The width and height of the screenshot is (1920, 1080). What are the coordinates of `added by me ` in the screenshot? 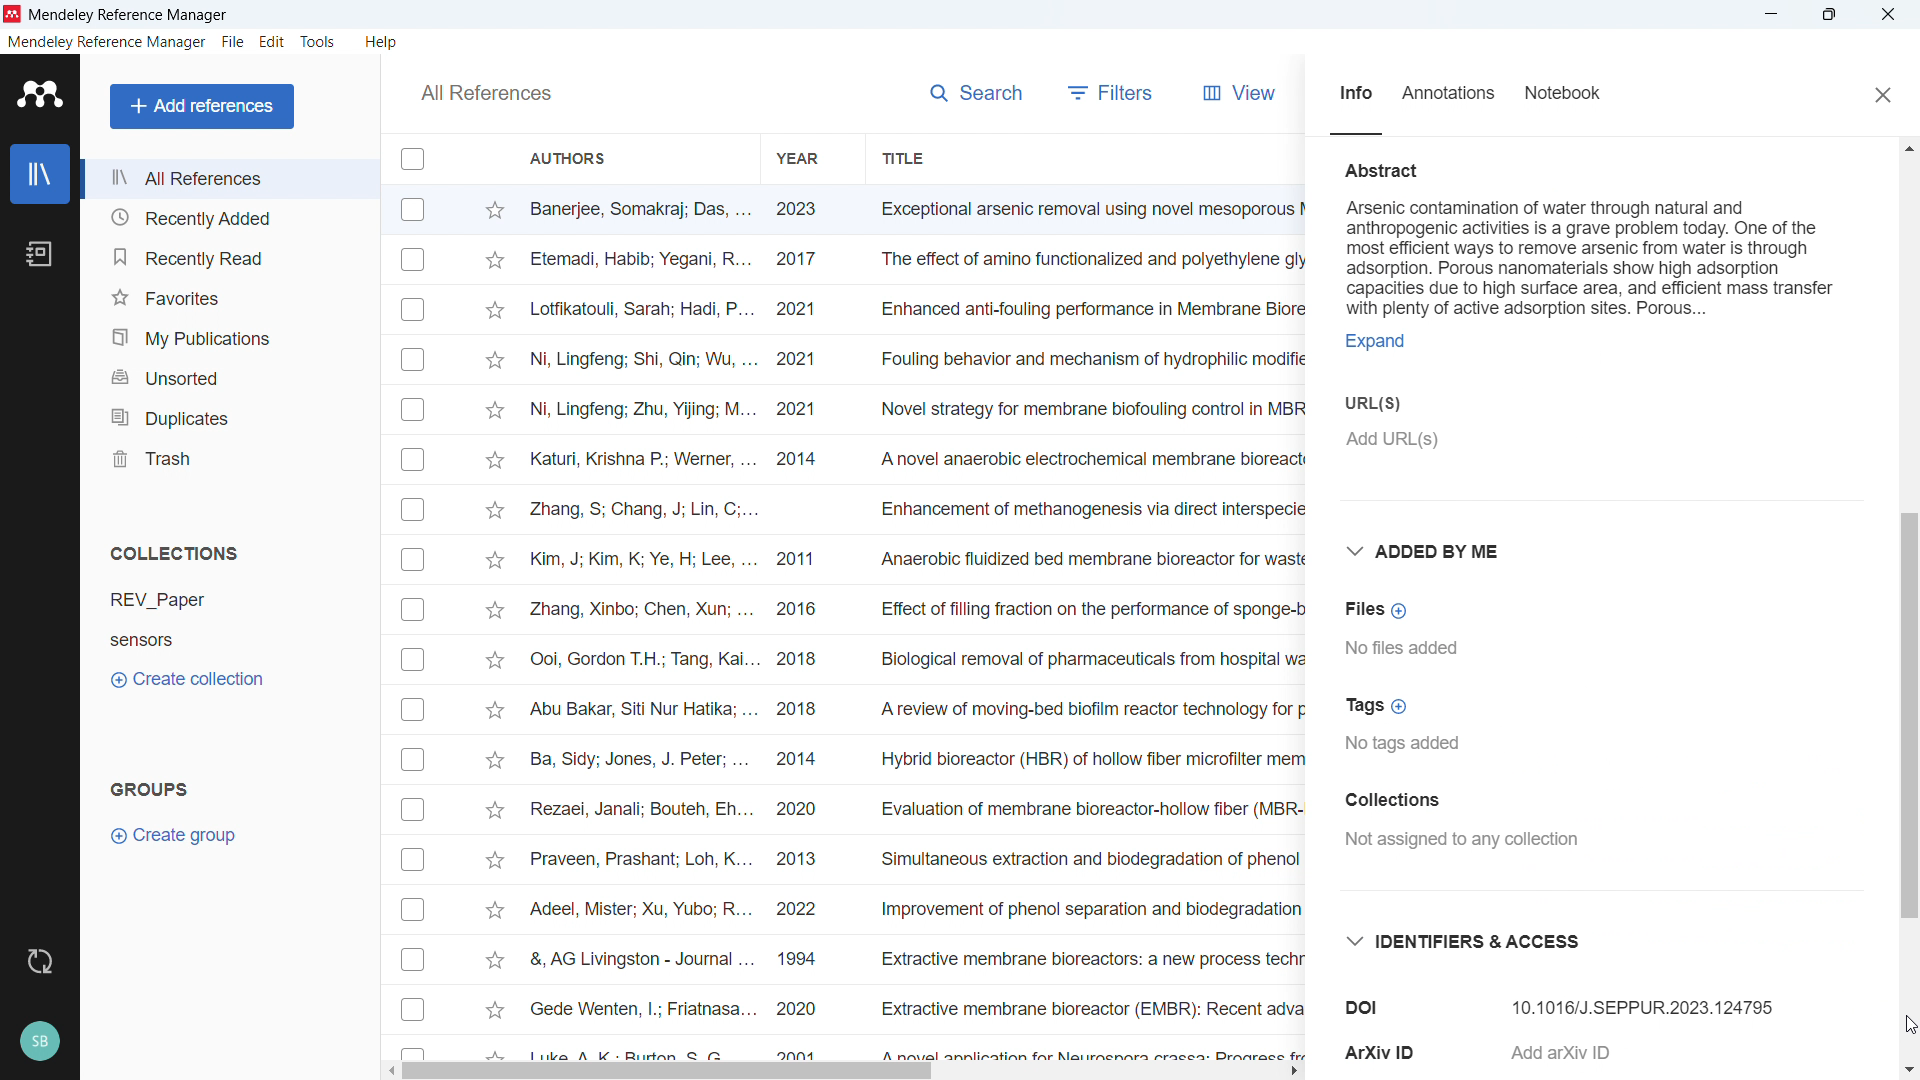 It's located at (1430, 549).